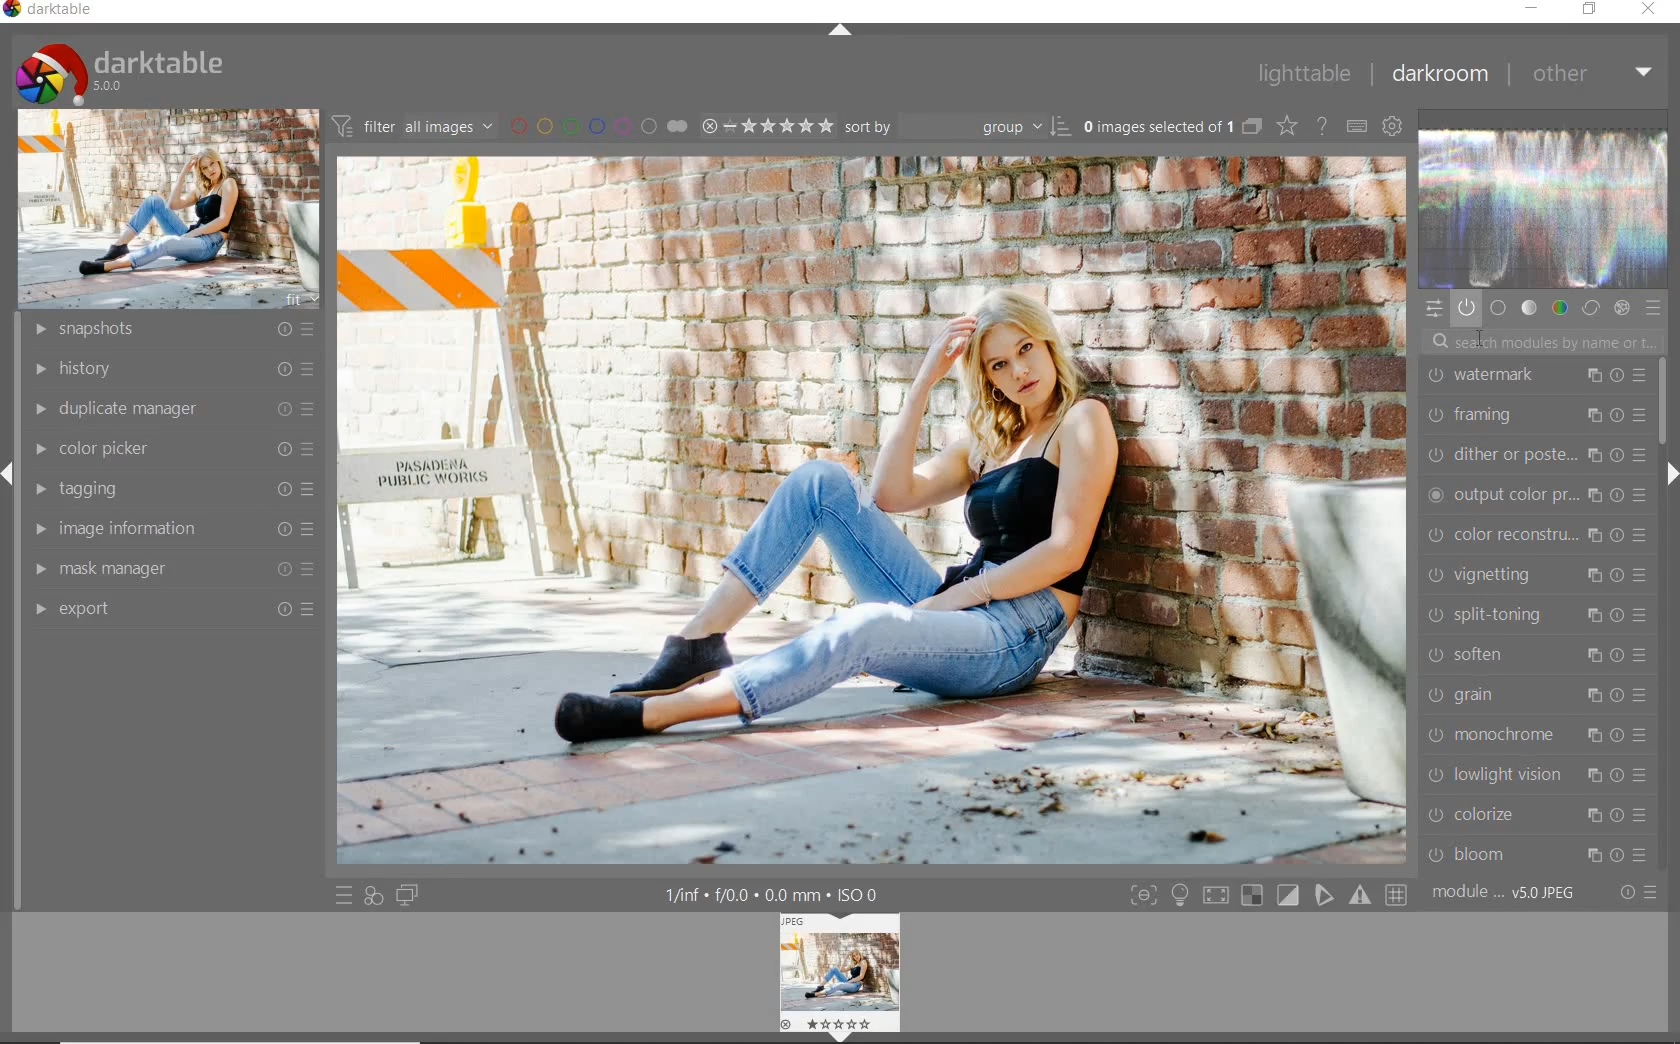 This screenshot has height=1044, width=1680. Describe the element at coordinates (169, 530) in the screenshot. I see `image information` at that location.